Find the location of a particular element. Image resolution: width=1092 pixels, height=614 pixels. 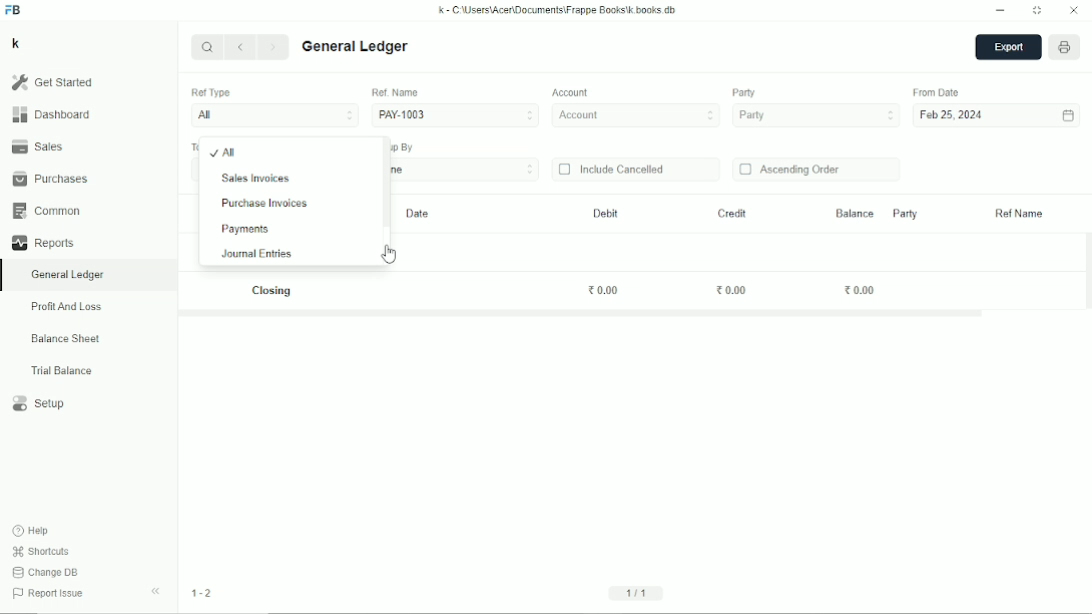

Balance is located at coordinates (854, 212).